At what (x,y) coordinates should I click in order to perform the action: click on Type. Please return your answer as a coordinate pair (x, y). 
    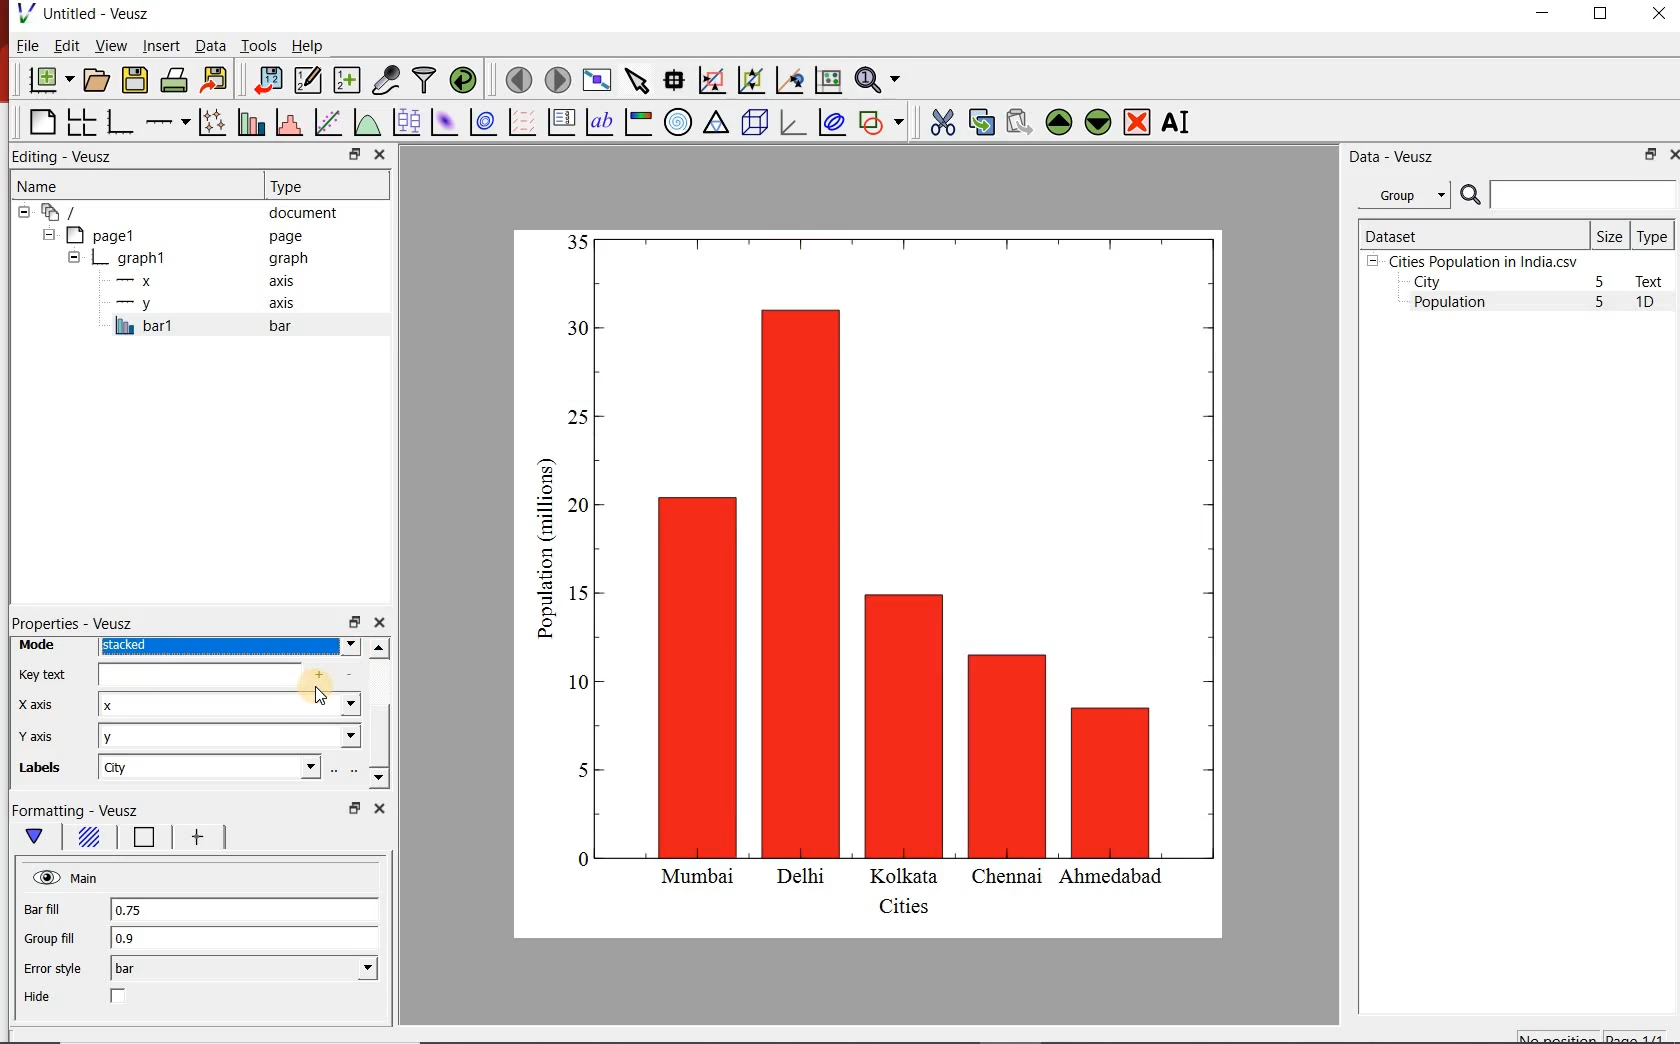
    Looking at the image, I should click on (324, 186).